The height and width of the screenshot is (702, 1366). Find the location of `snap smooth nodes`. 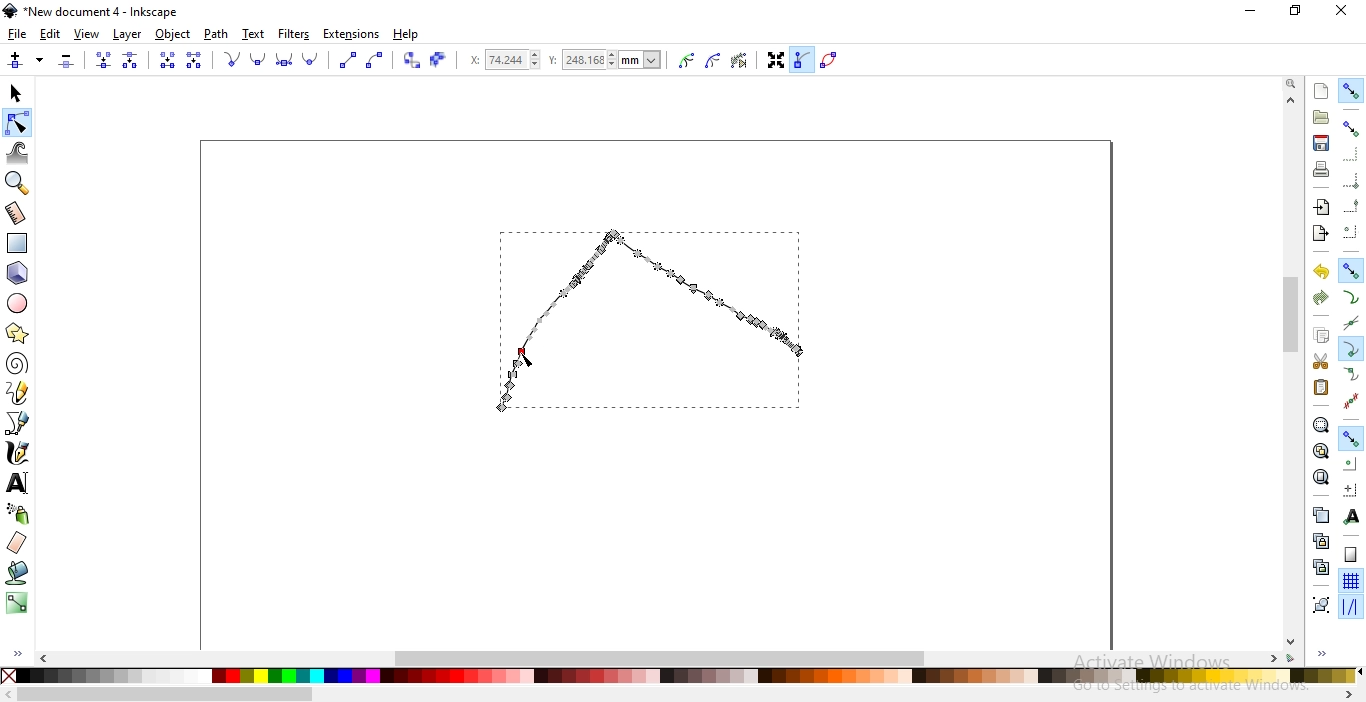

snap smooth nodes is located at coordinates (1351, 375).